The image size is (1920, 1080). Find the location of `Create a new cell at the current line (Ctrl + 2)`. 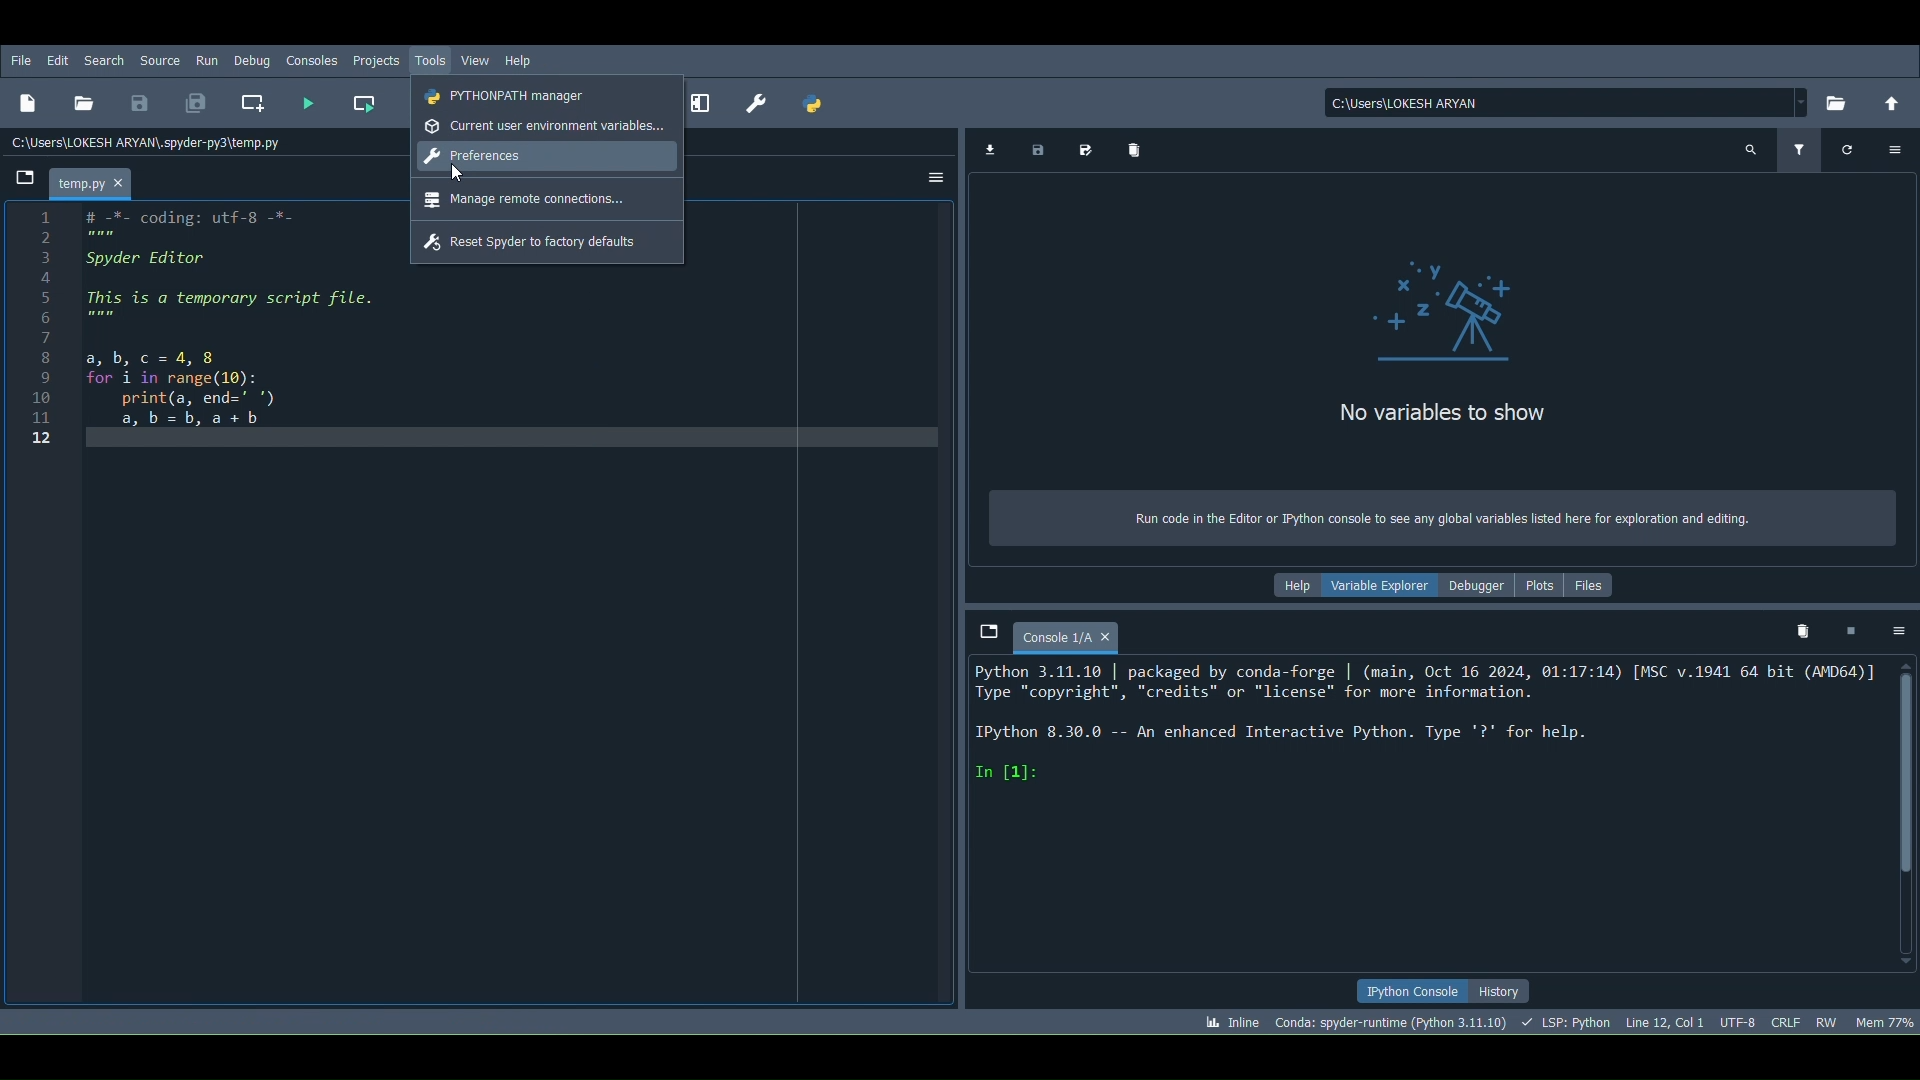

Create a new cell at the current line (Ctrl + 2) is located at coordinates (255, 103).